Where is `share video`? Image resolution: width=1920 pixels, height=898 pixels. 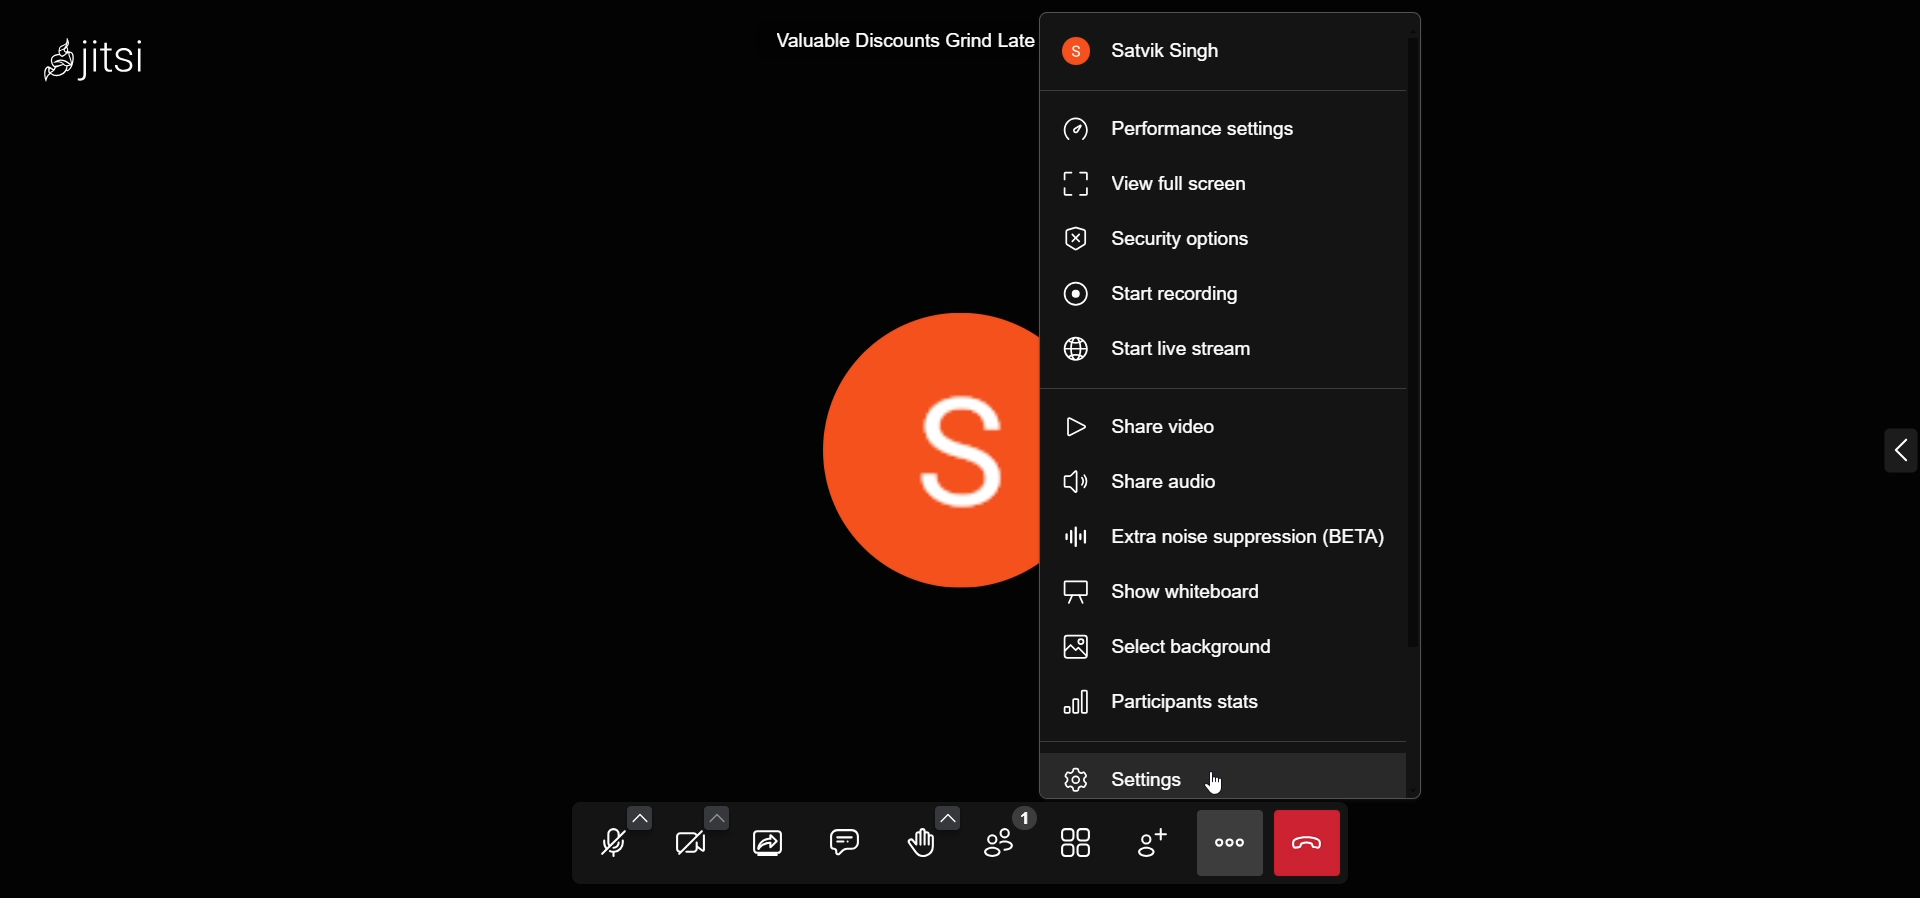
share video is located at coordinates (1153, 421).